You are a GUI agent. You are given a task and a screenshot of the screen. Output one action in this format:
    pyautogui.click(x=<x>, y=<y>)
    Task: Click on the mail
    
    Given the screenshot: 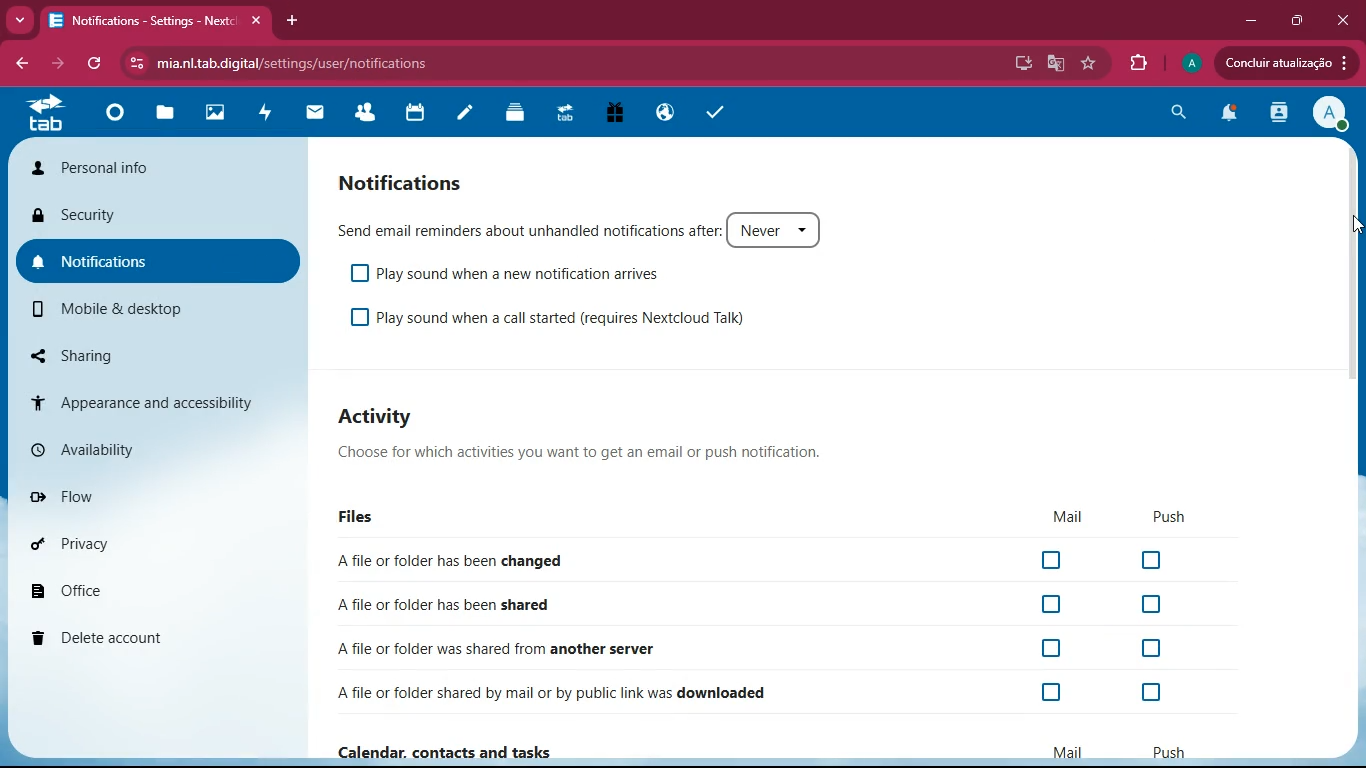 What is the action you would take?
    pyautogui.click(x=320, y=115)
    